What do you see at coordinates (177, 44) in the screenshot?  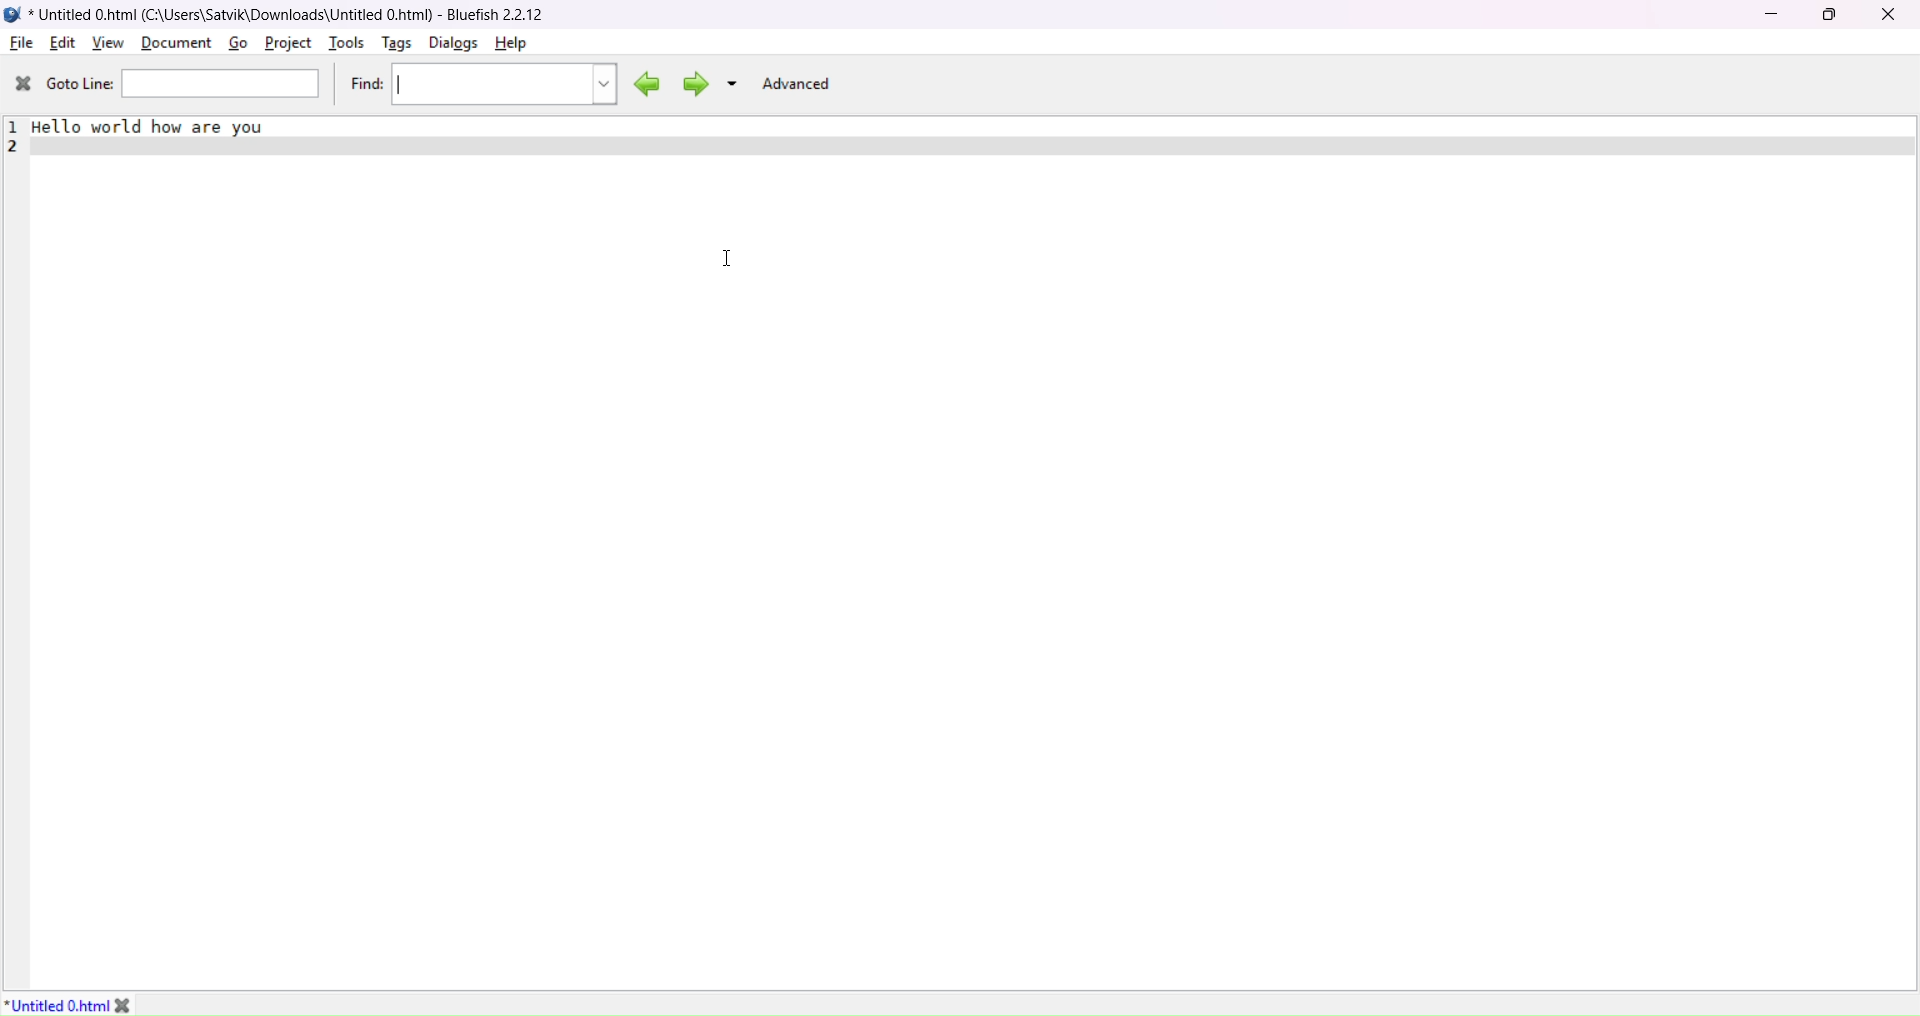 I see `document` at bounding box center [177, 44].